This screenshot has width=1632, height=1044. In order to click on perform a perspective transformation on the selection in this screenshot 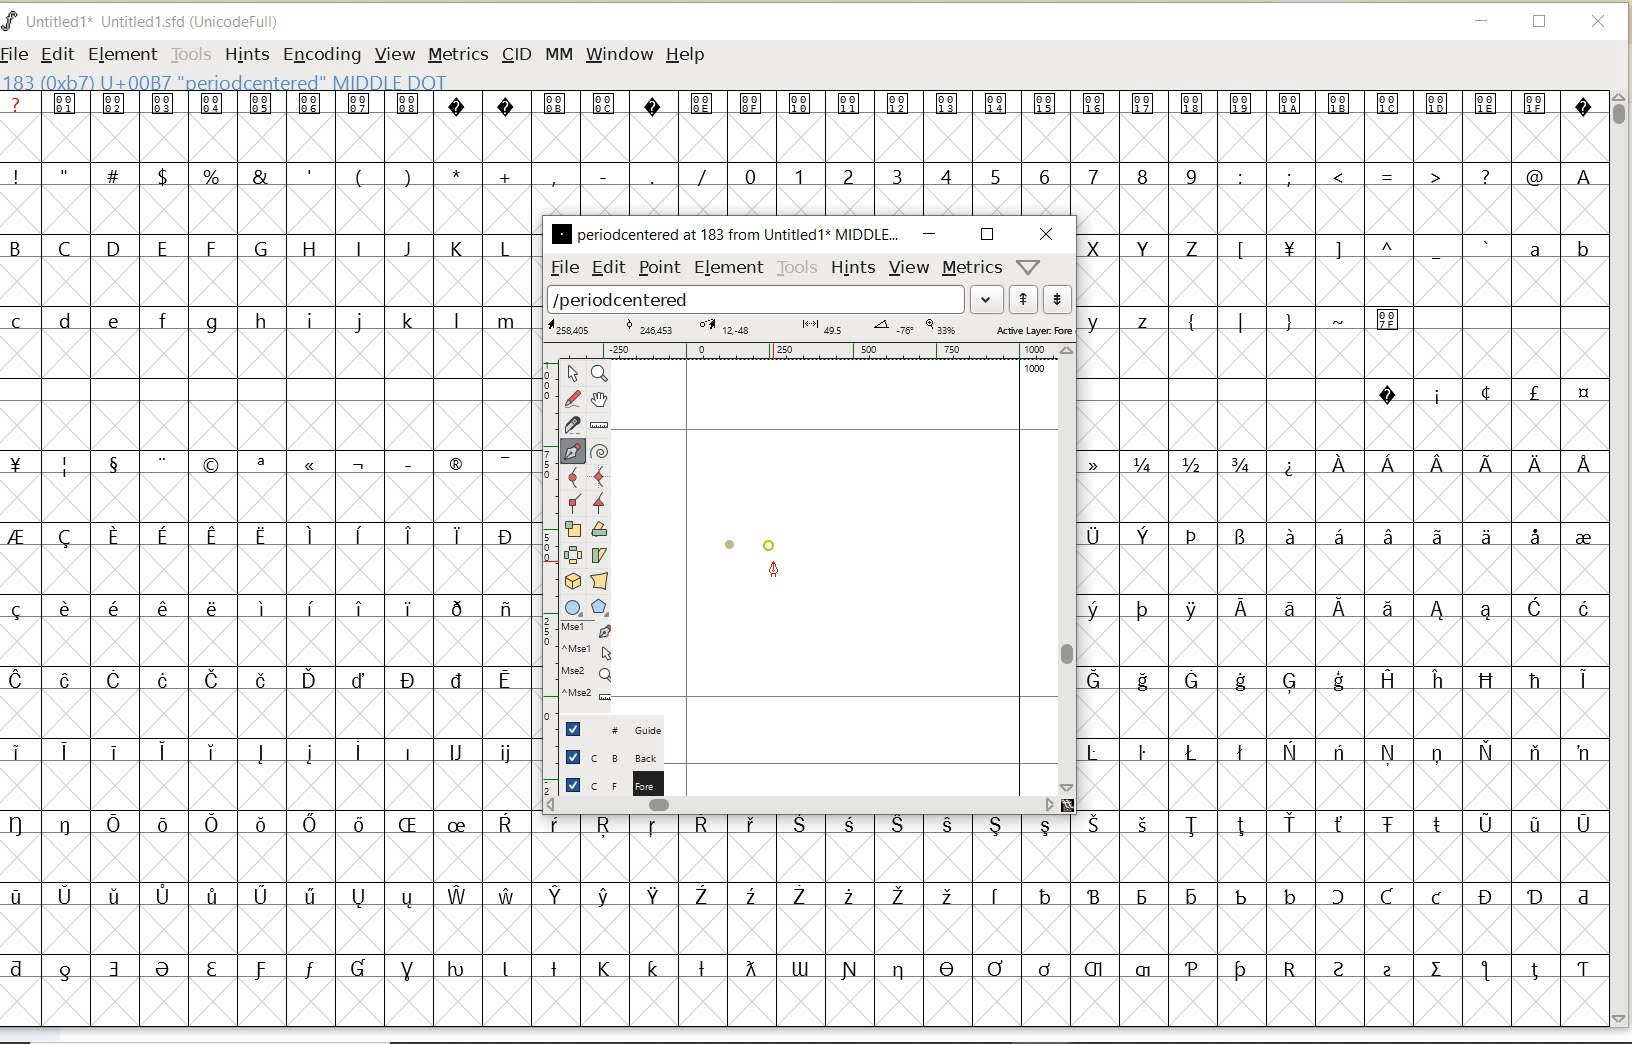, I will do `click(600, 581)`.